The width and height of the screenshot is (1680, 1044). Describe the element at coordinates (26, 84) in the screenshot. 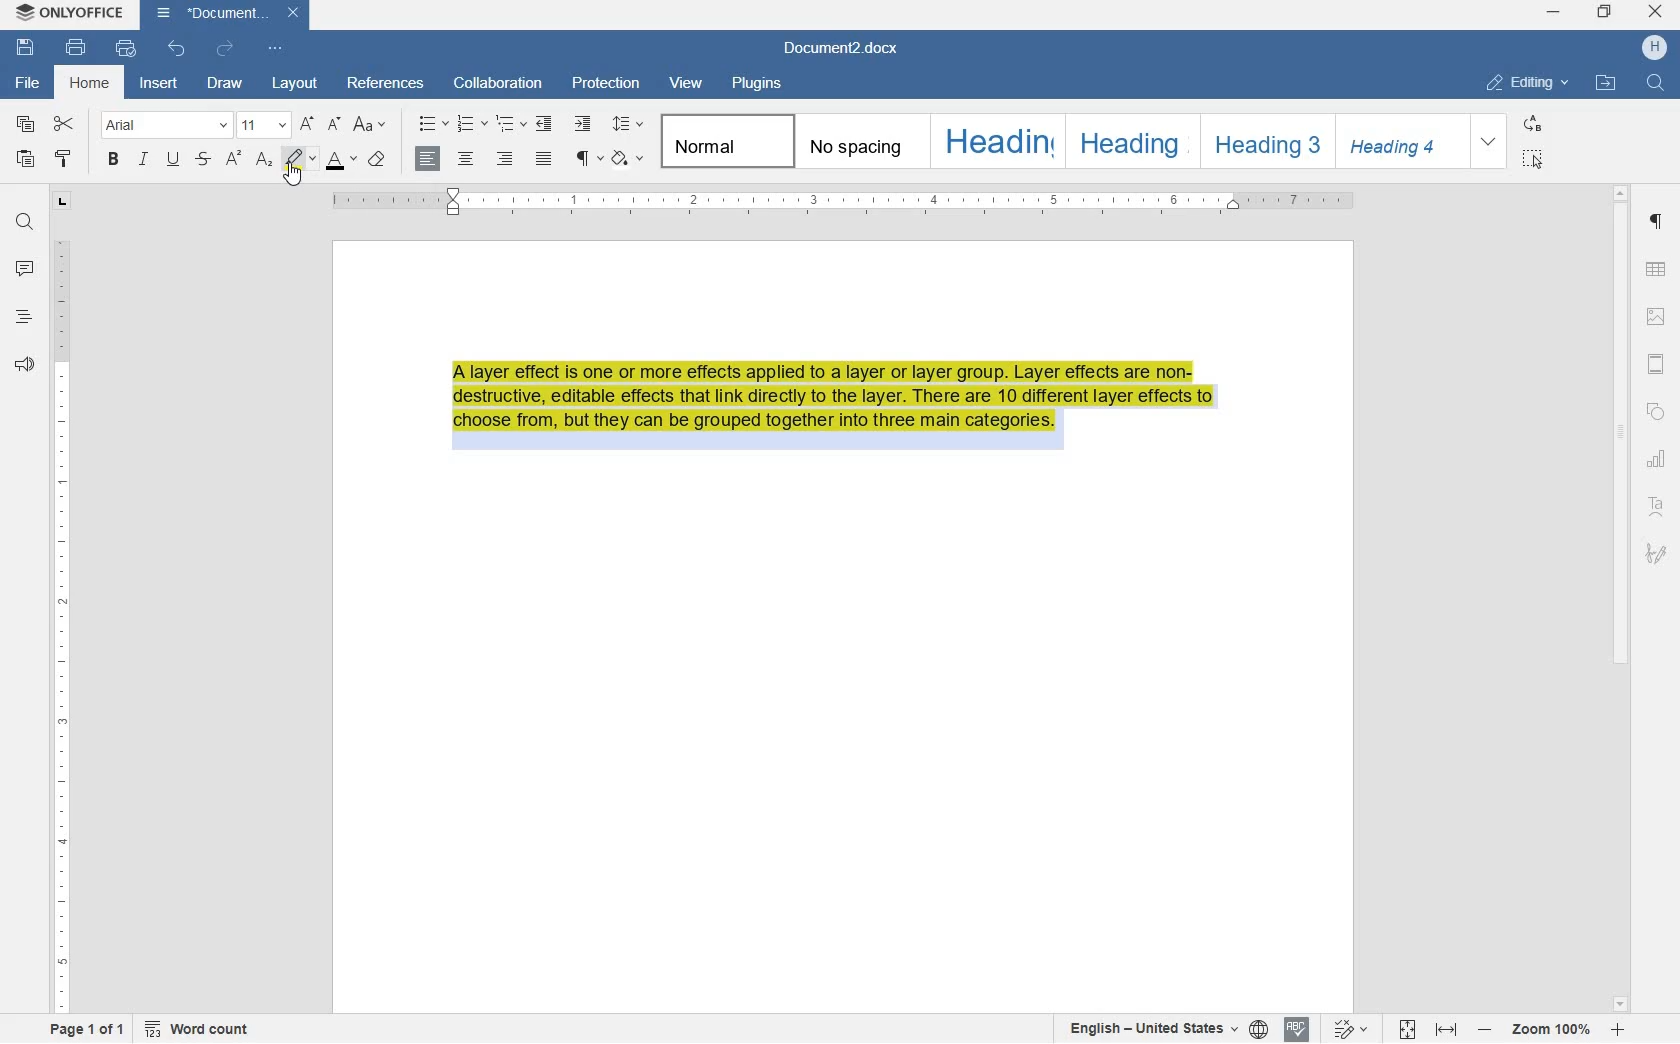

I see `FILE NAME` at that location.